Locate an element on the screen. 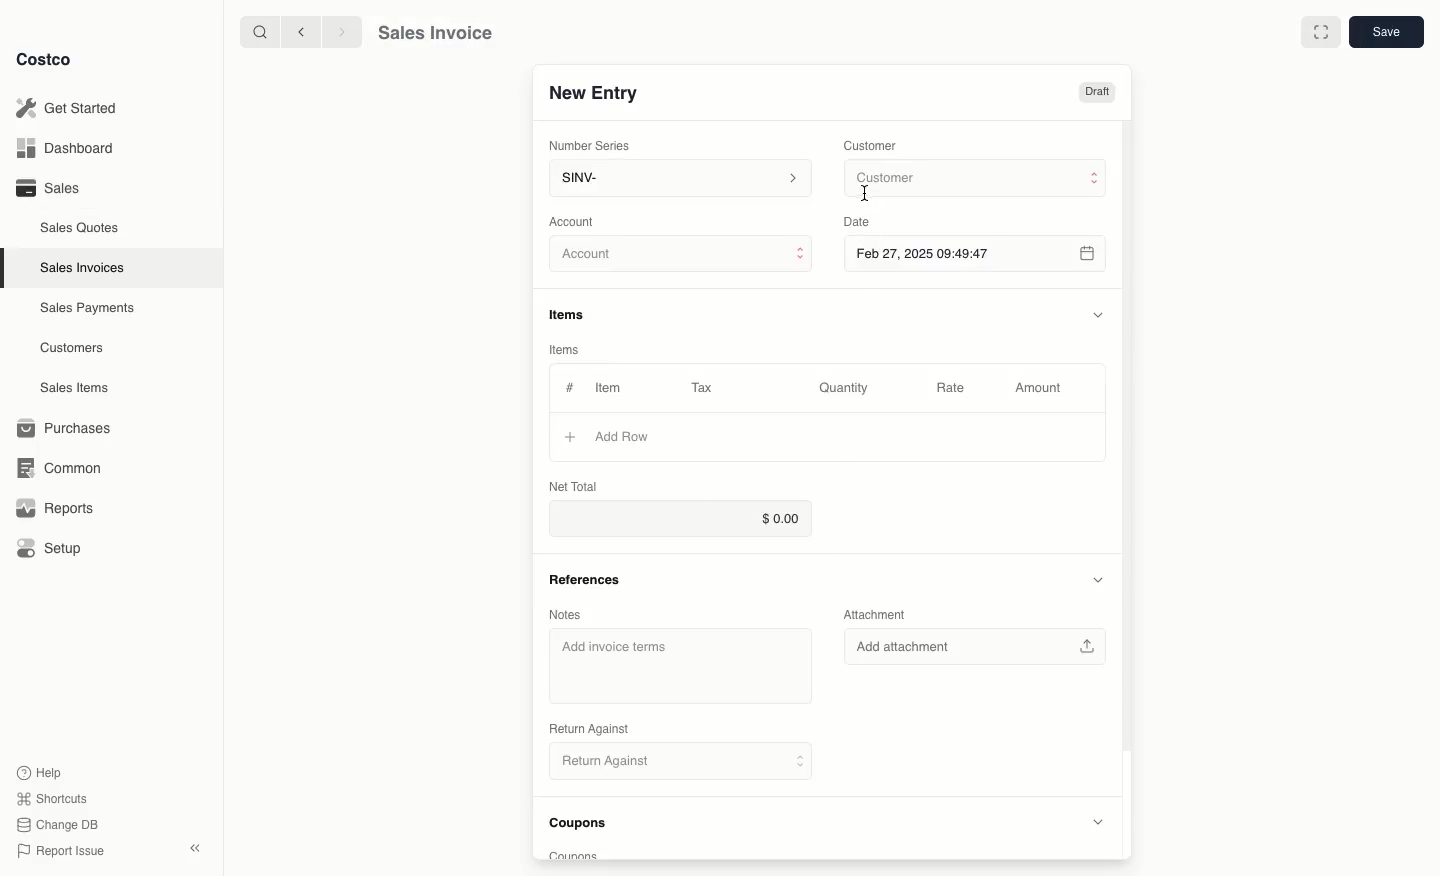  Quantity is located at coordinates (845, 388).